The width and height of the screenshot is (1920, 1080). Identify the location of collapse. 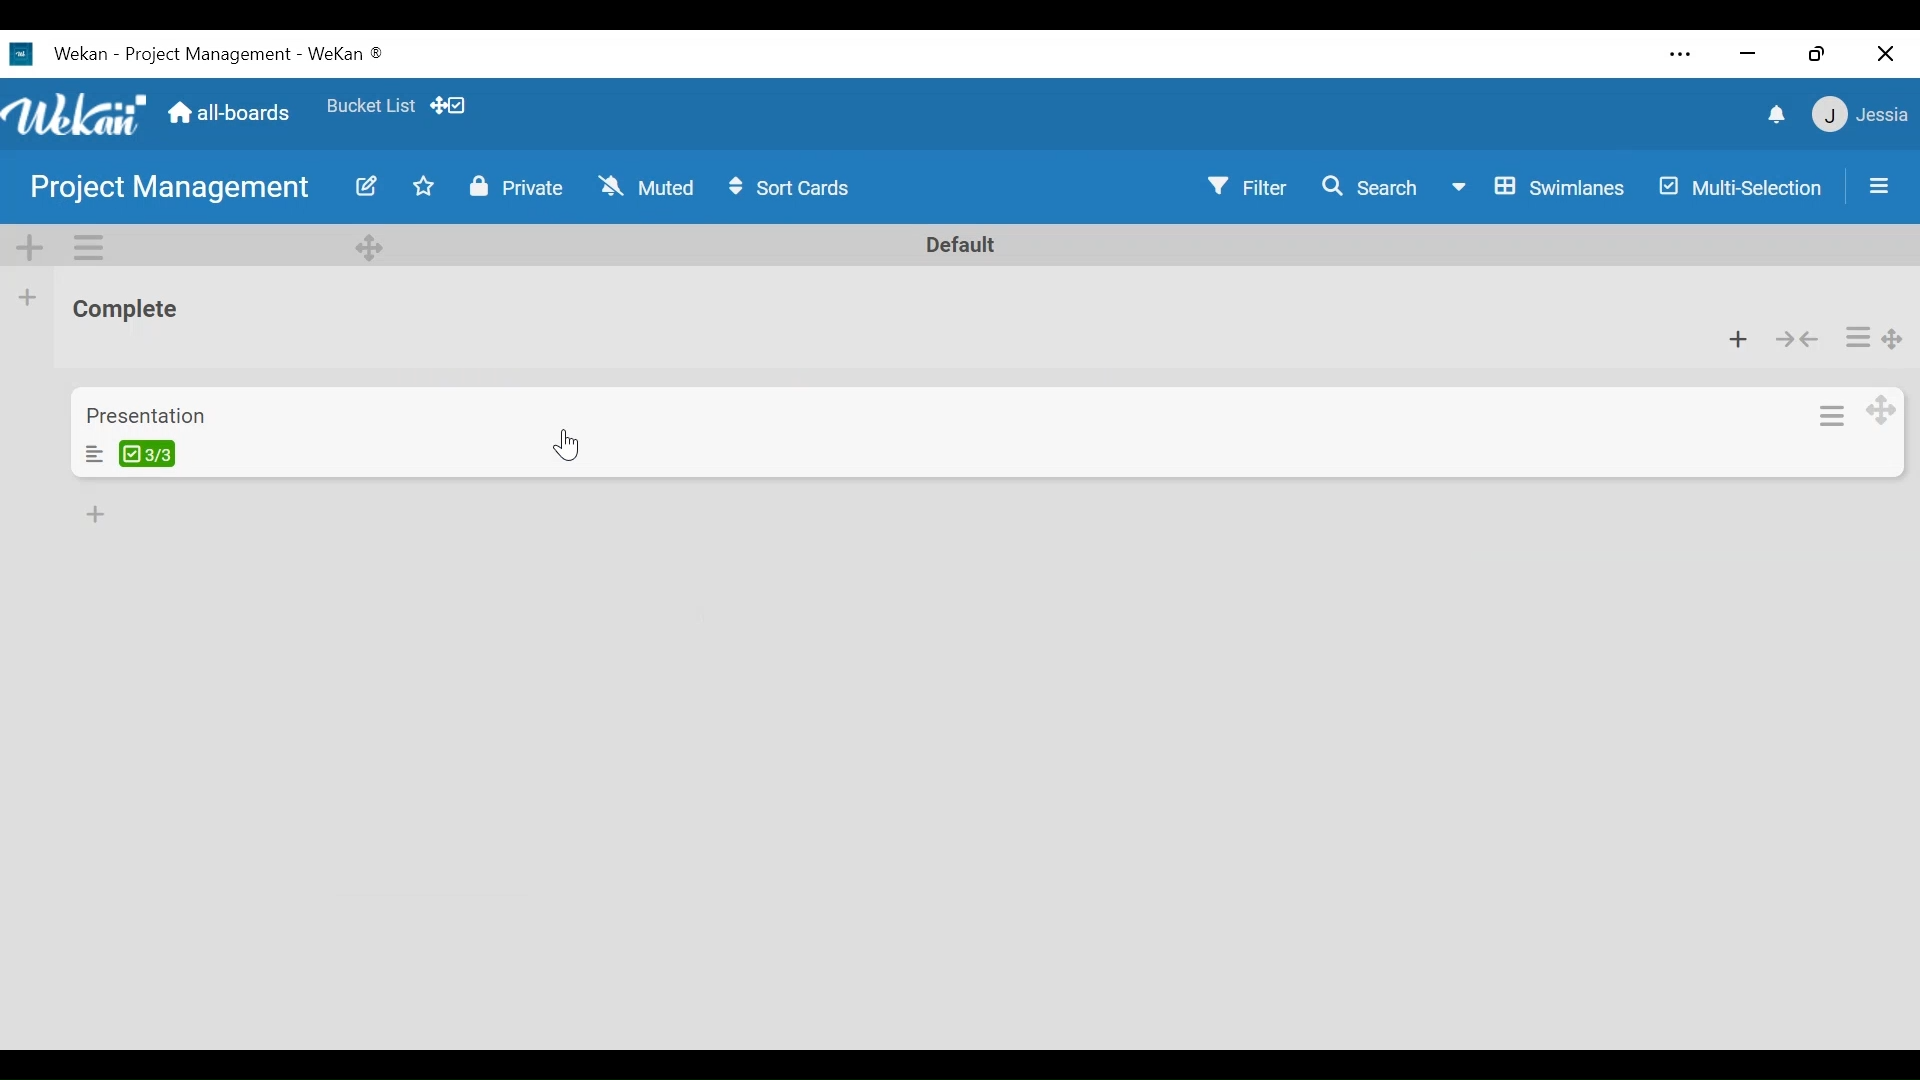
(1796, 339).